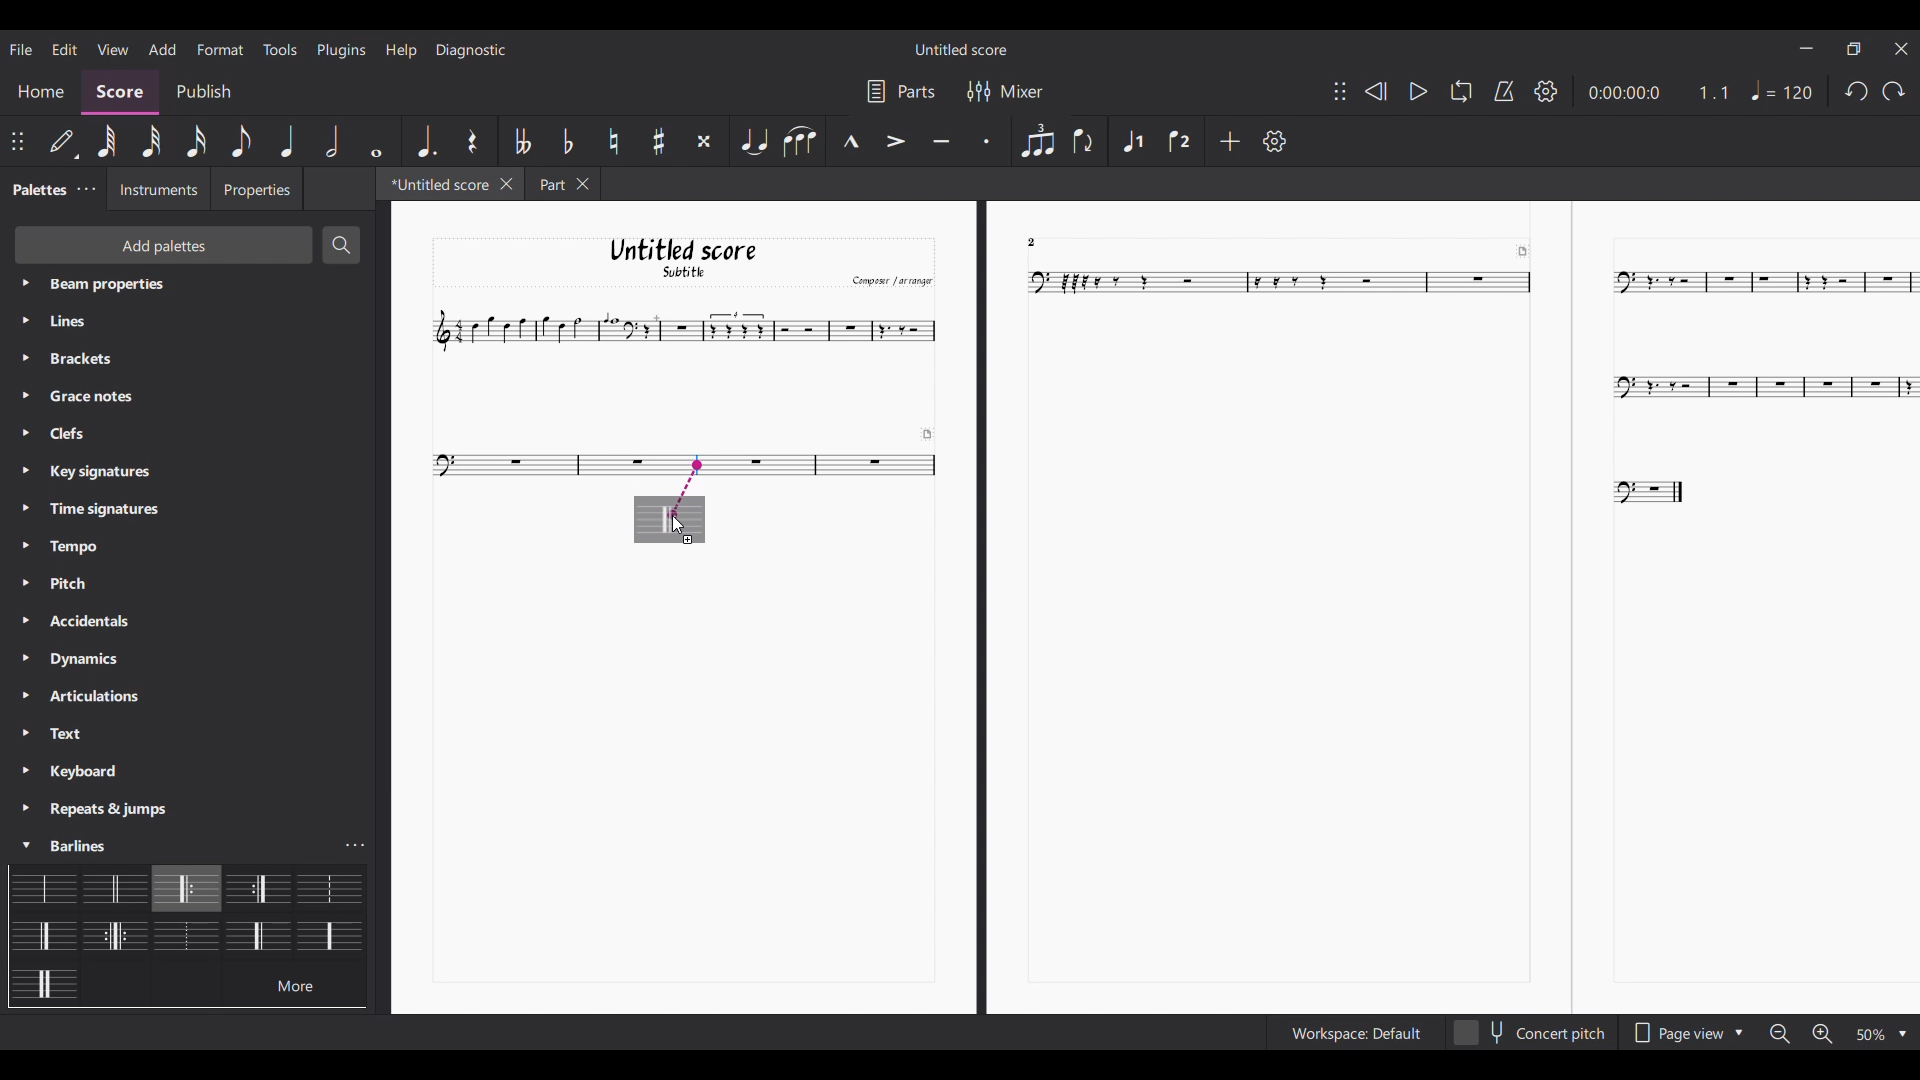 This screenshot has height=1080, width=1920. What do you see at coordinates (568, 141) in the screenshot?
I see `Toggle flat` at bounding box center [568, 141].